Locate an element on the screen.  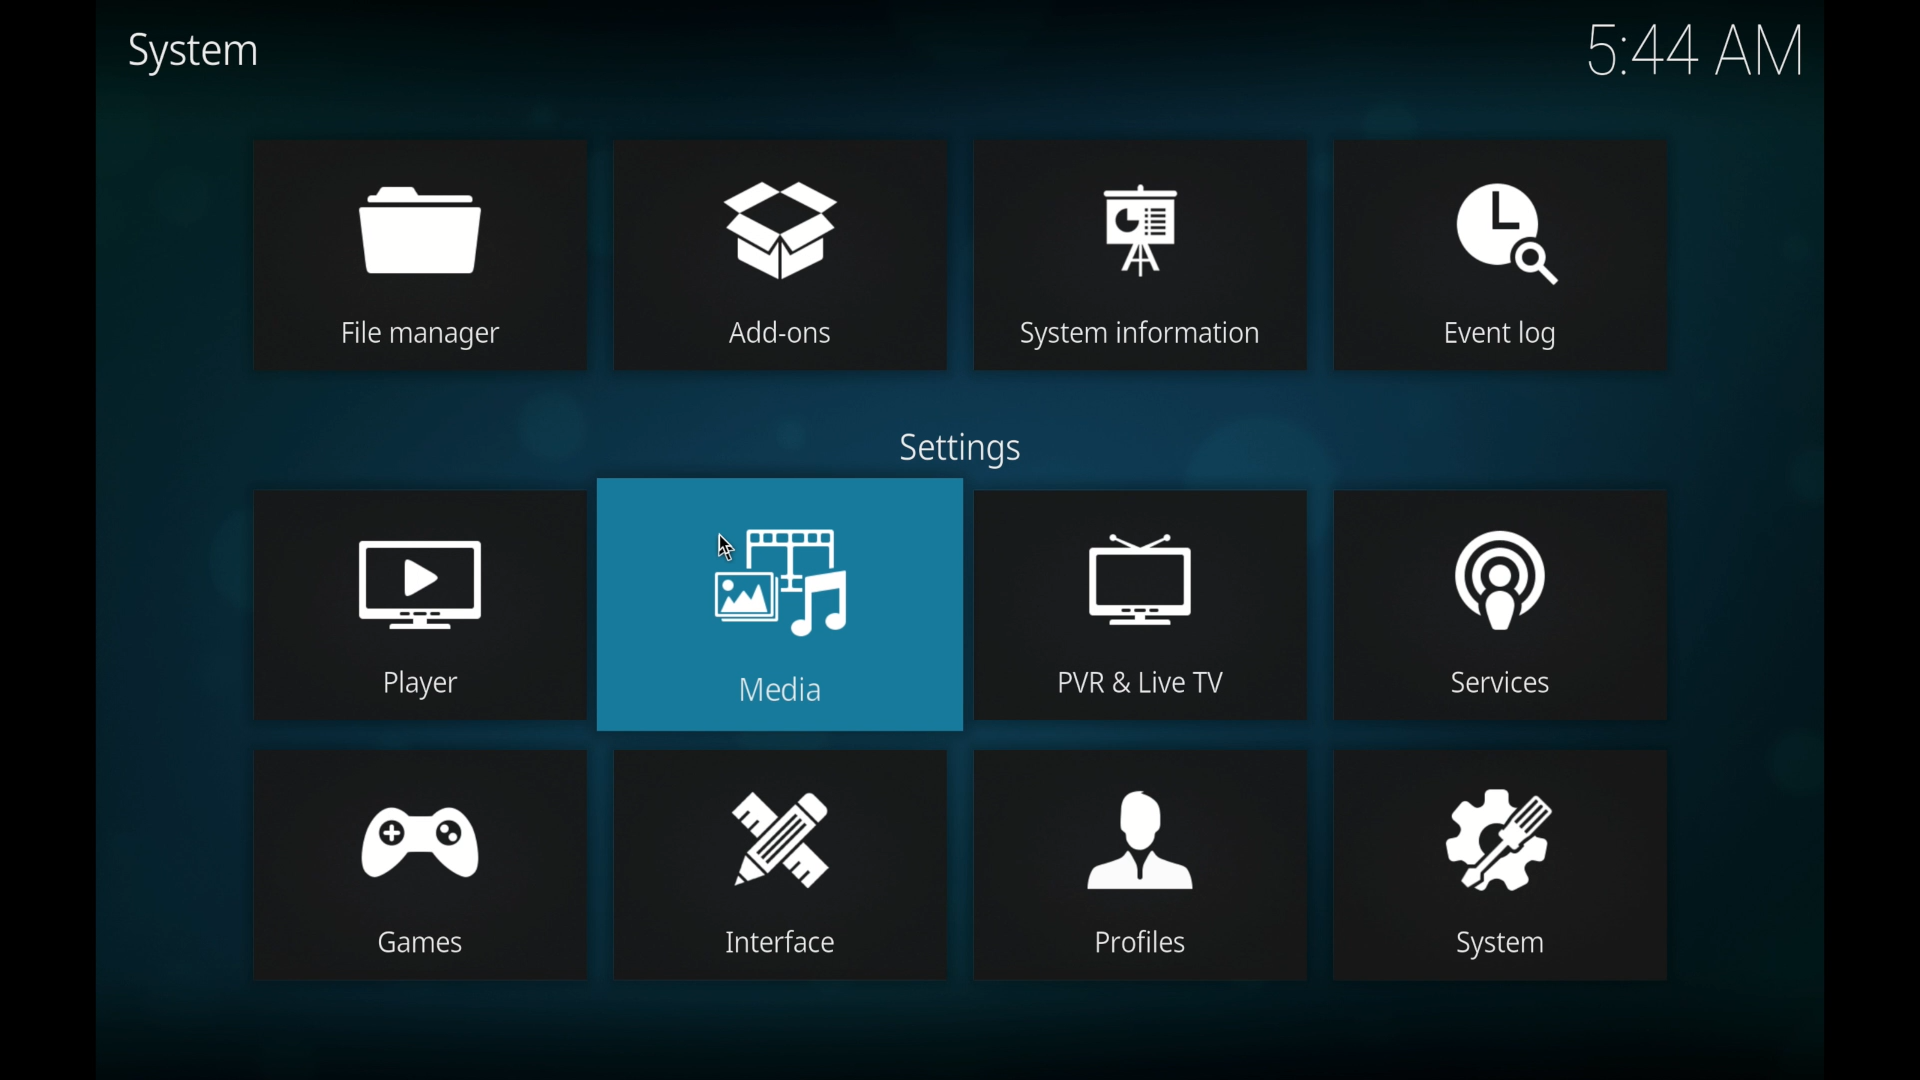
pvr and live tv is located at coordinates (1142, 602).